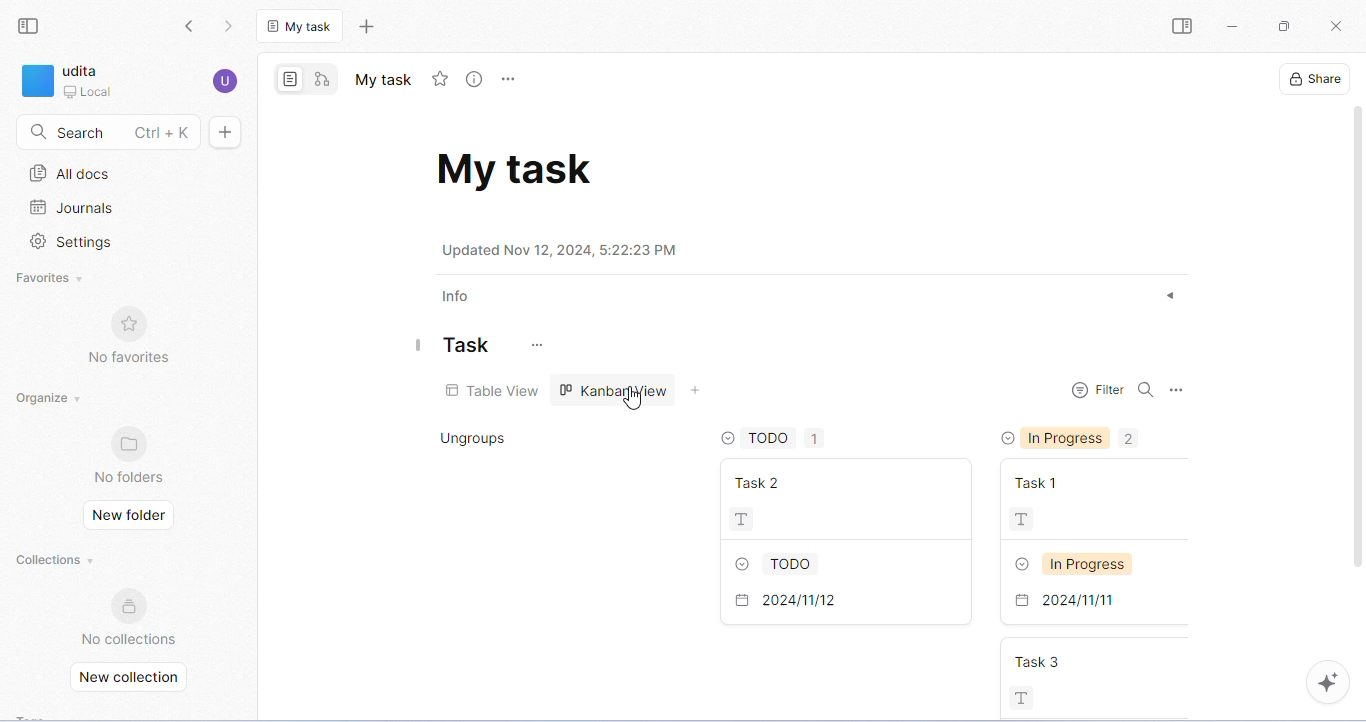  What do you see at coordinates (188, 25) in the screenshot?
I see `go back` at bounding box center [188, 25].